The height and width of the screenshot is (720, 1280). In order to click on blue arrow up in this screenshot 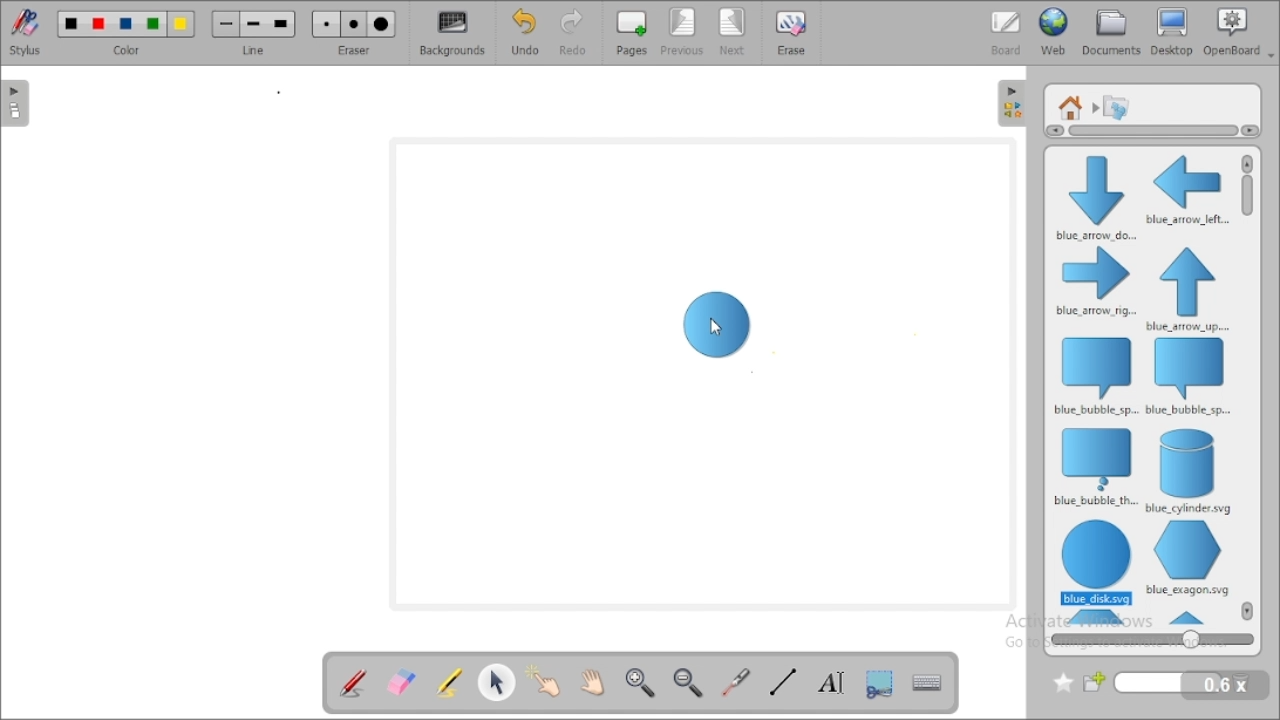, I will do `click(1188, 289)`.